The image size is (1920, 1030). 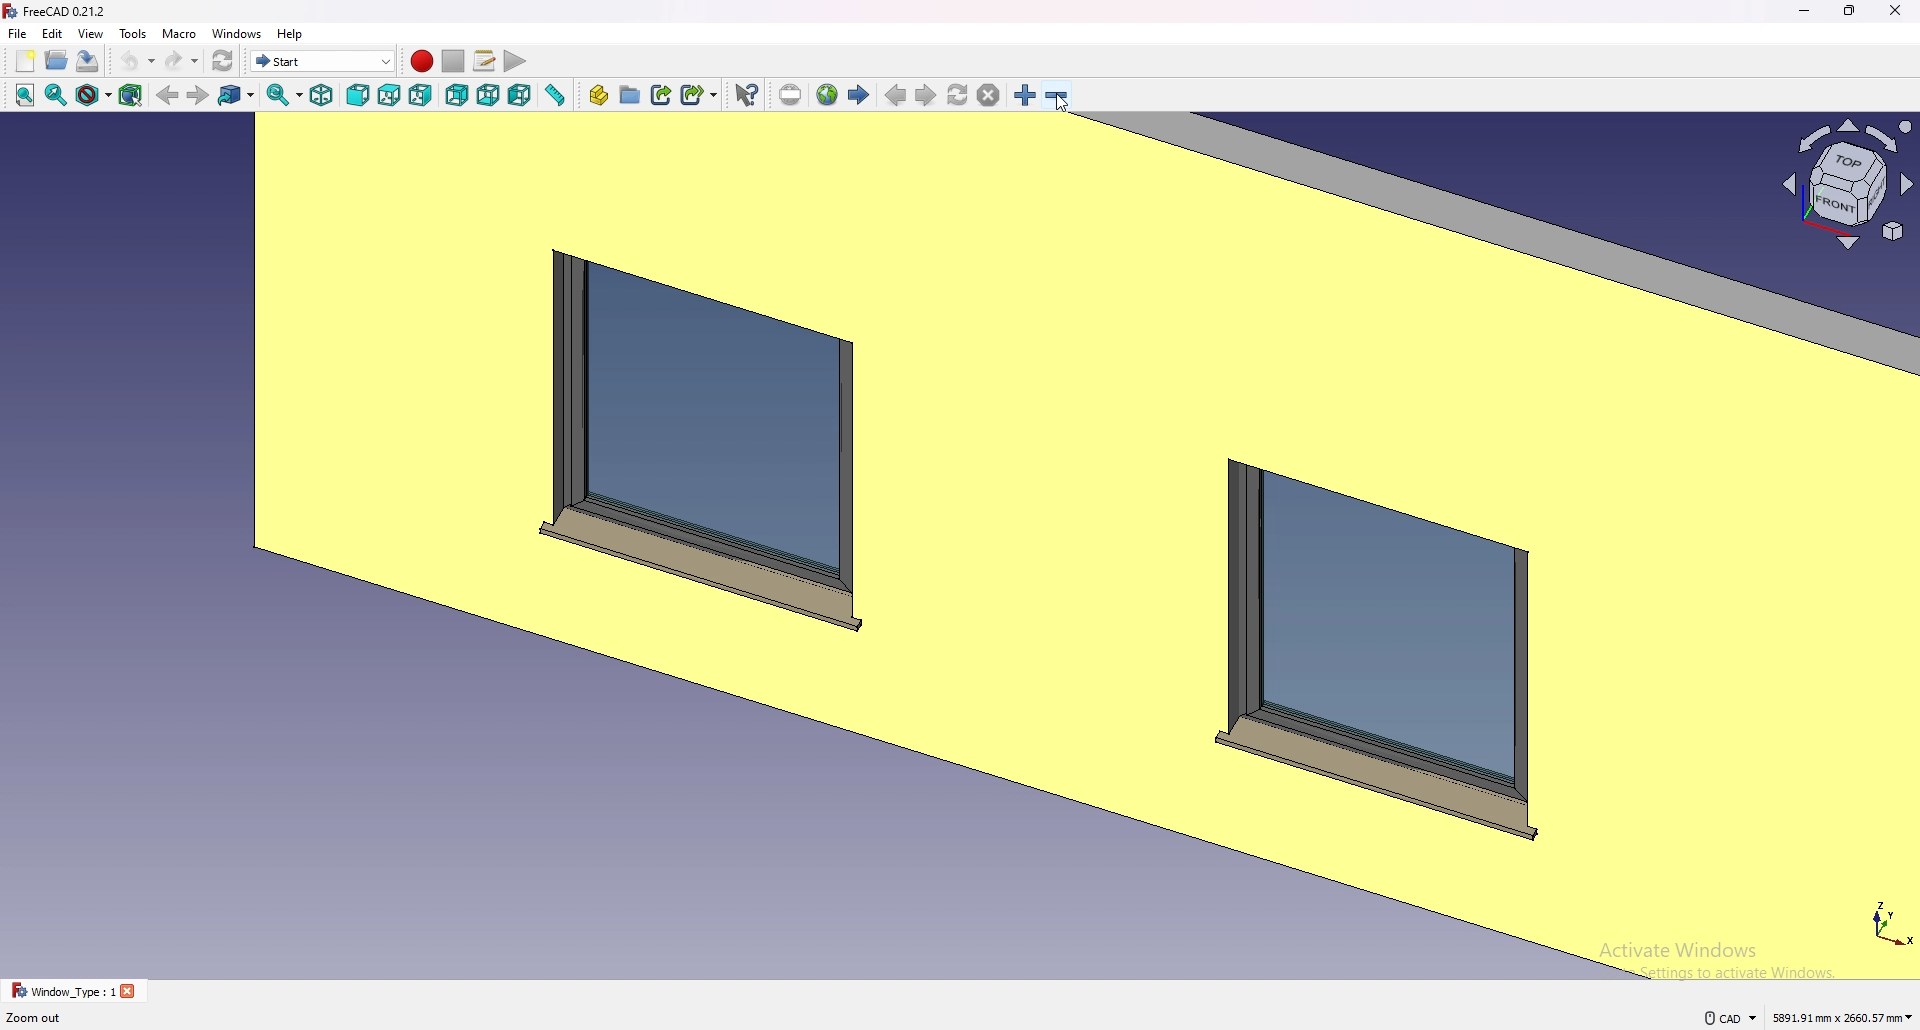 I want to click on resize, so click(x=1852, y=11).